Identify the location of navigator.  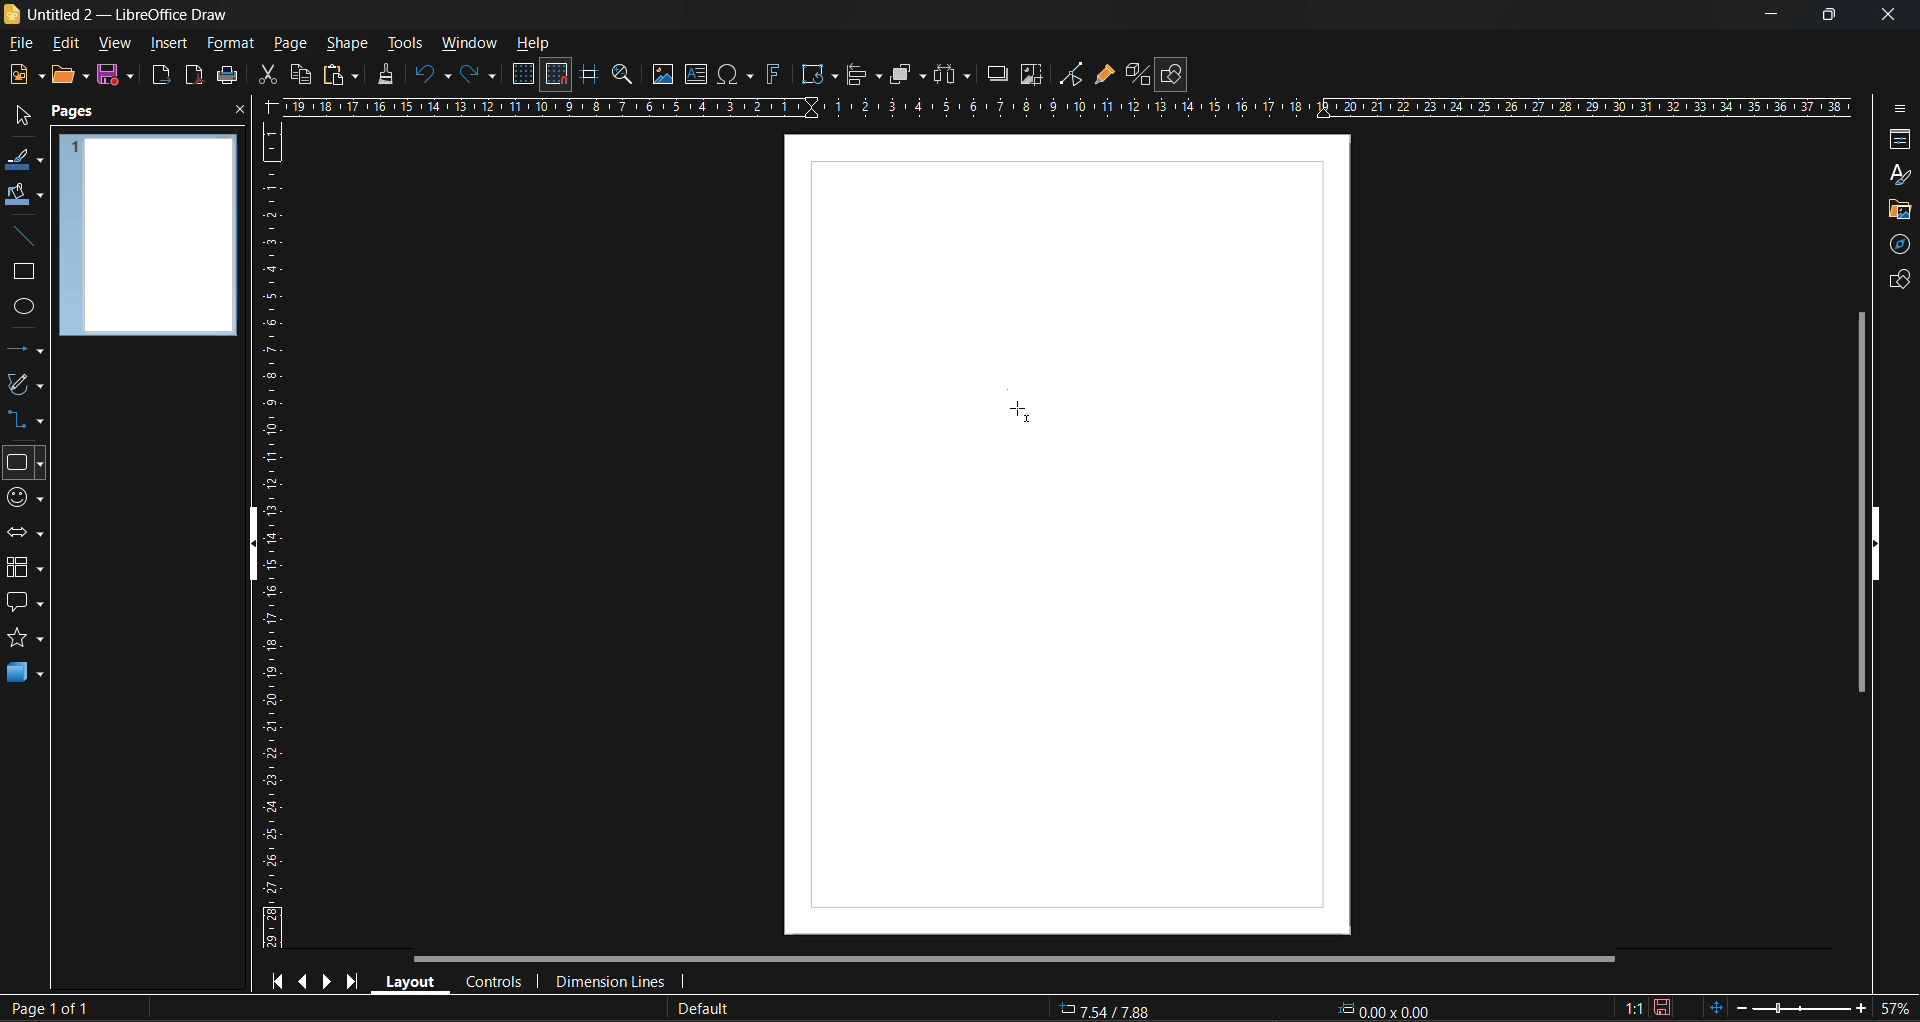
(1896, 247).